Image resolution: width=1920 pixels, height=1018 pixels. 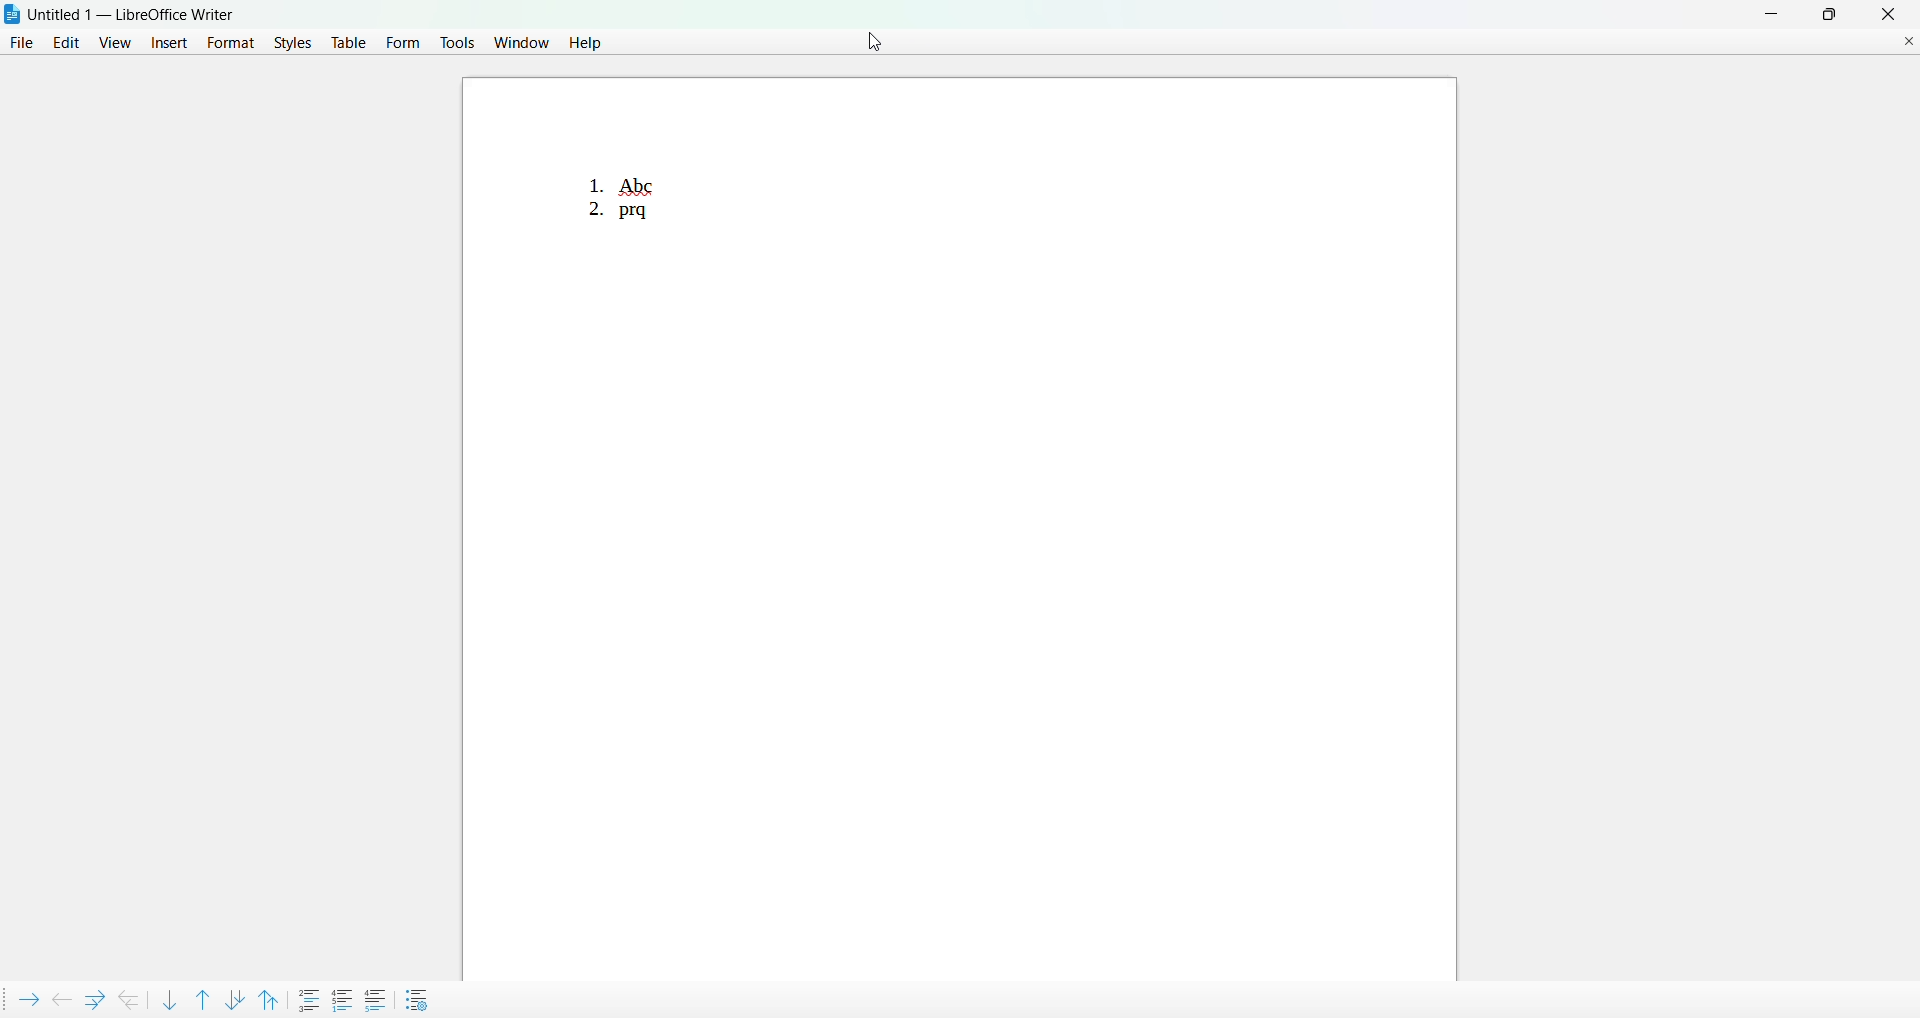 What do you see at coordinates (1909, 40) in the screenshot?
I see `close document` at bounding box center [1909, 40].